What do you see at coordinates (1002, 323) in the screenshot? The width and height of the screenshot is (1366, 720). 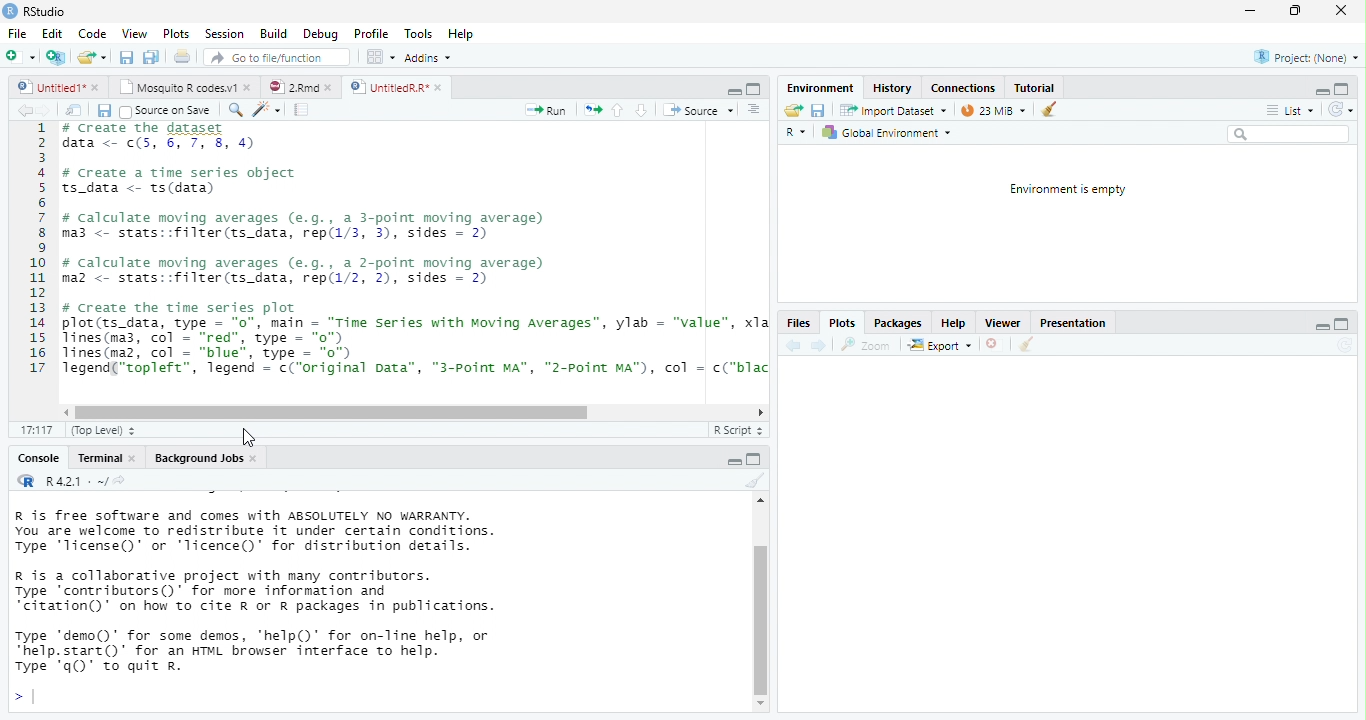 I see `Viewer` at bounding box center [1002, 323].